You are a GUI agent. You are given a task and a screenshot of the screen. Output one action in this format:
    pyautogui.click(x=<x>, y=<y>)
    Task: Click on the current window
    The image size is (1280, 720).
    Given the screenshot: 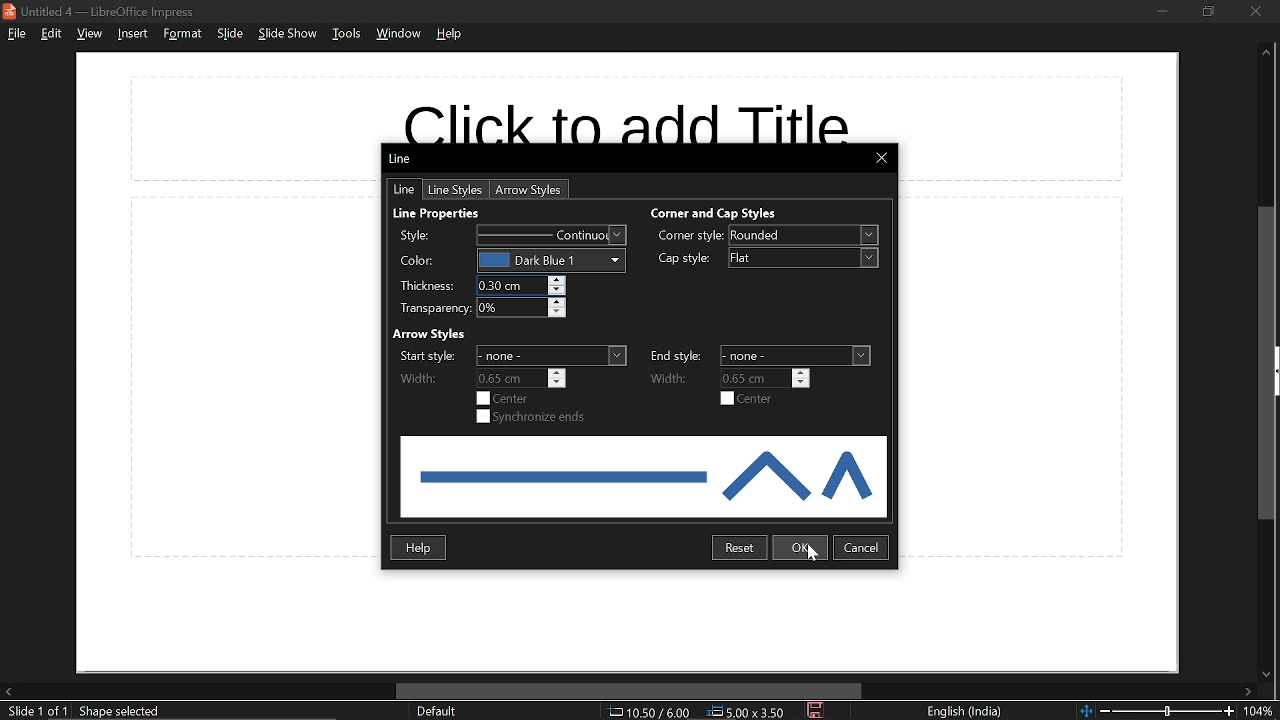 What is the action you would take?
    pyautogui.click(x=100, y=11)
    